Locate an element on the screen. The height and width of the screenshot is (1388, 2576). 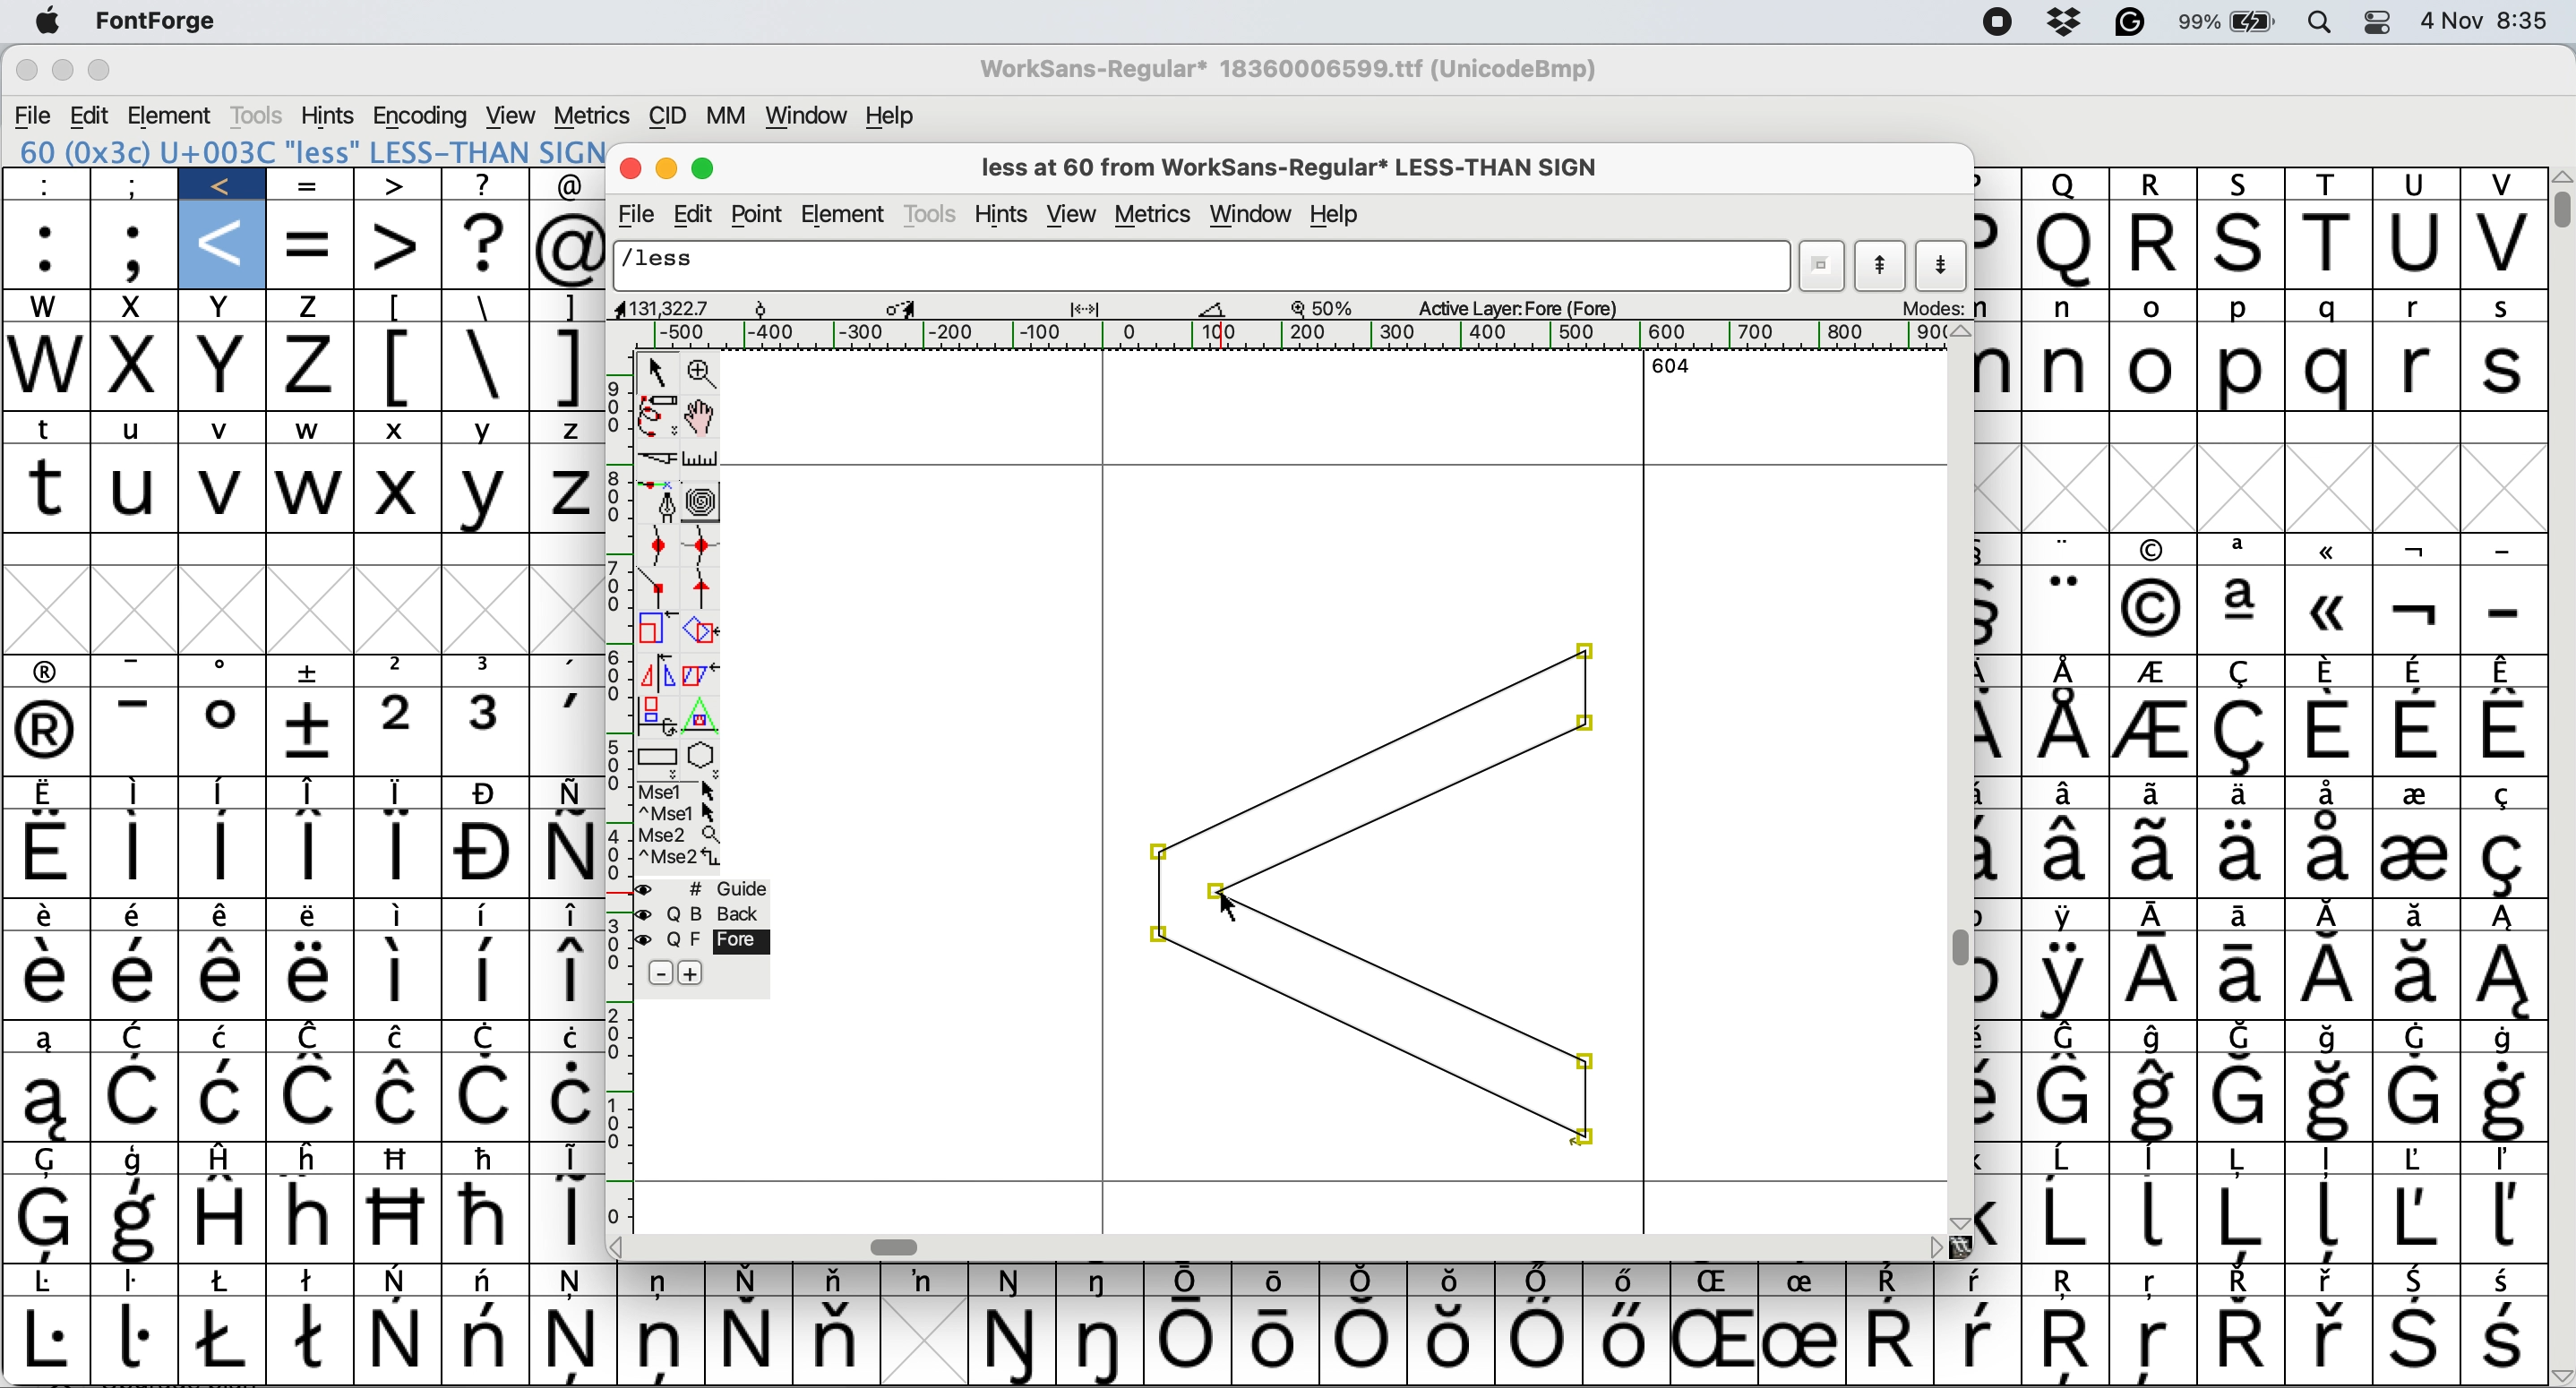
Symbol is located at coordinates (1277, 1281).